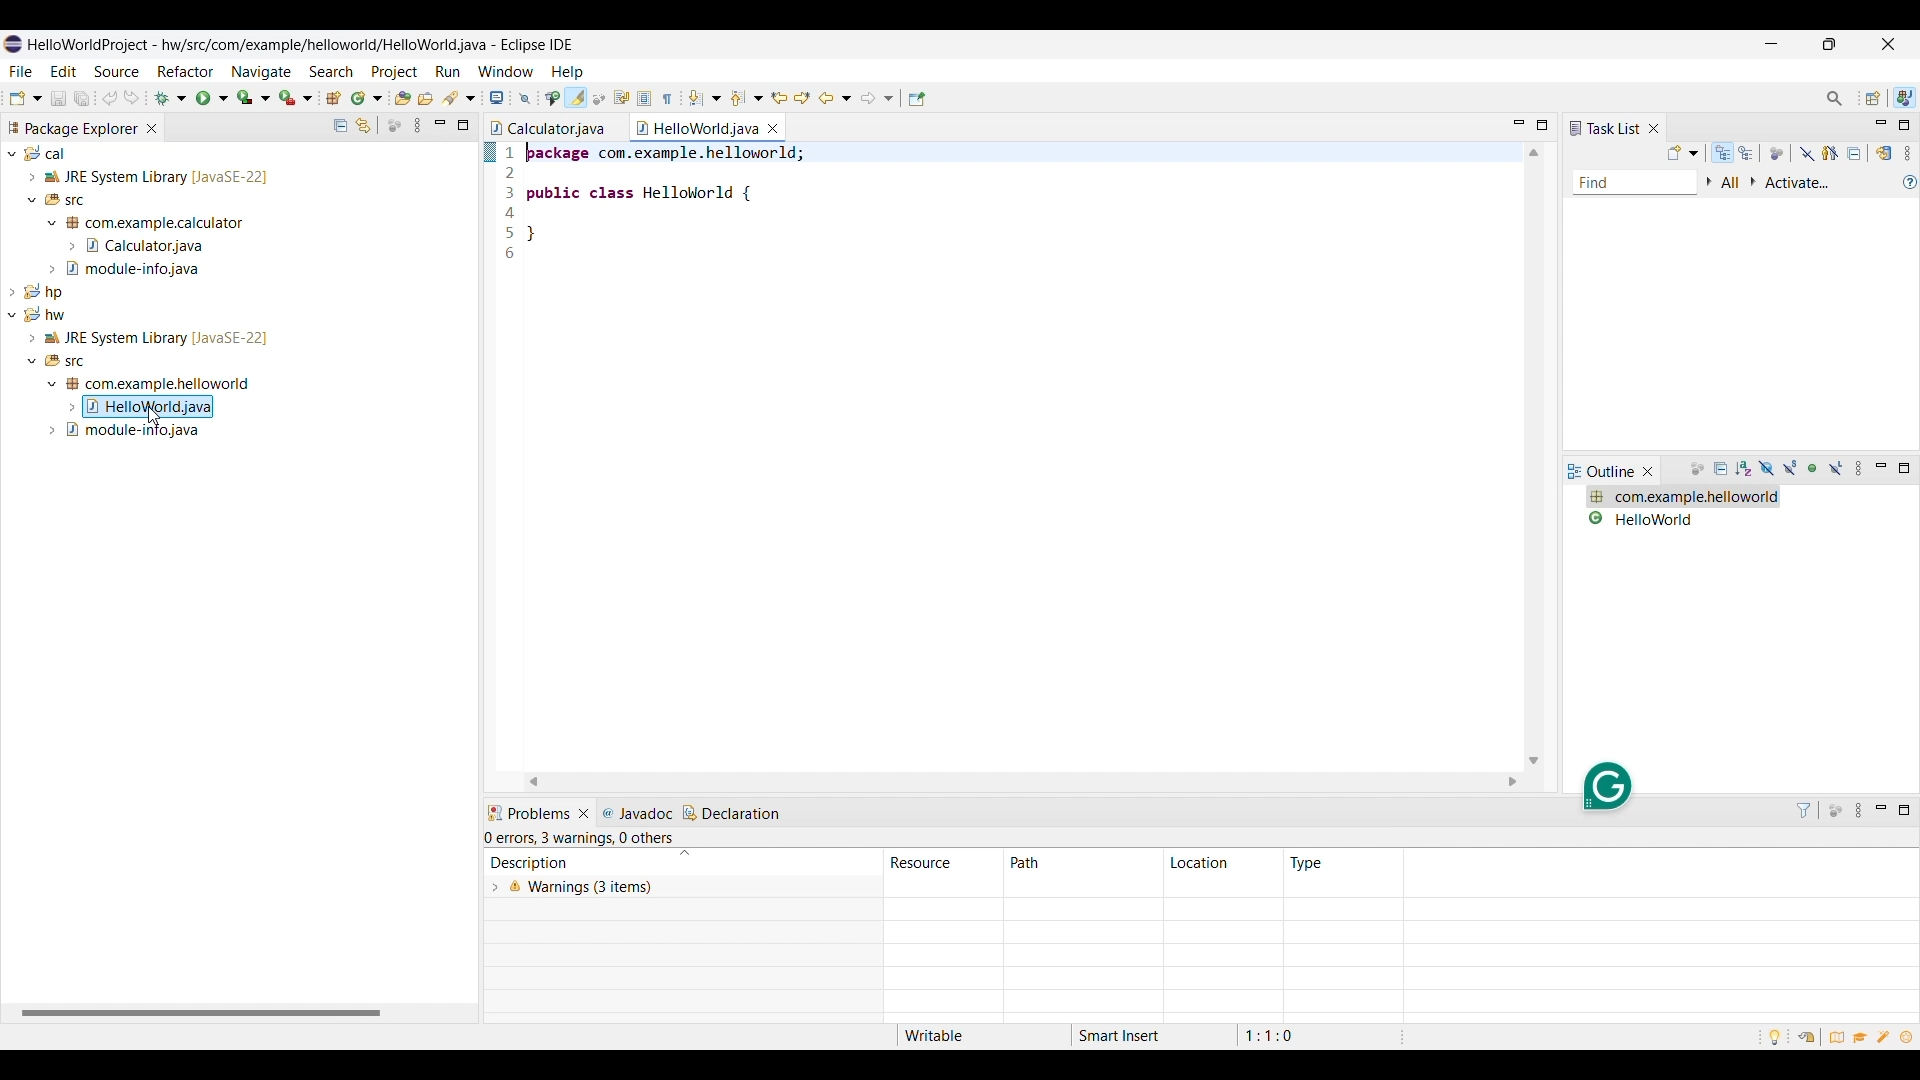 Image resolution: width=1920 pixels, height=1080 pixels. What do you see at coordinates (1836, 469) in the screenshot?
I see `Hide local types` at bounding box center [1836, 469].